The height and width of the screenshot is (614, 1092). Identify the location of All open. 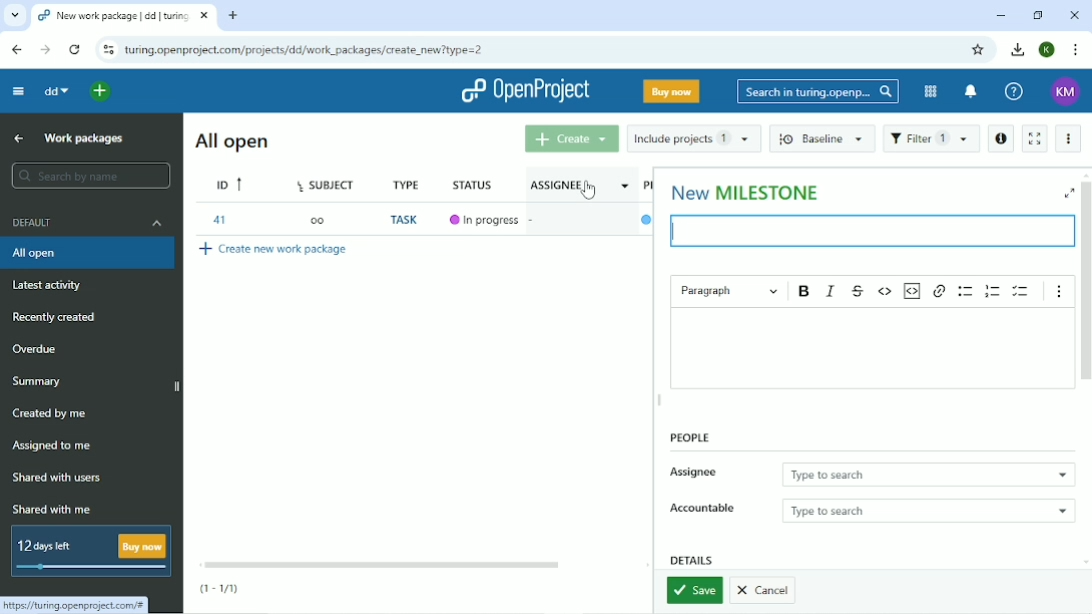
(90, 254).